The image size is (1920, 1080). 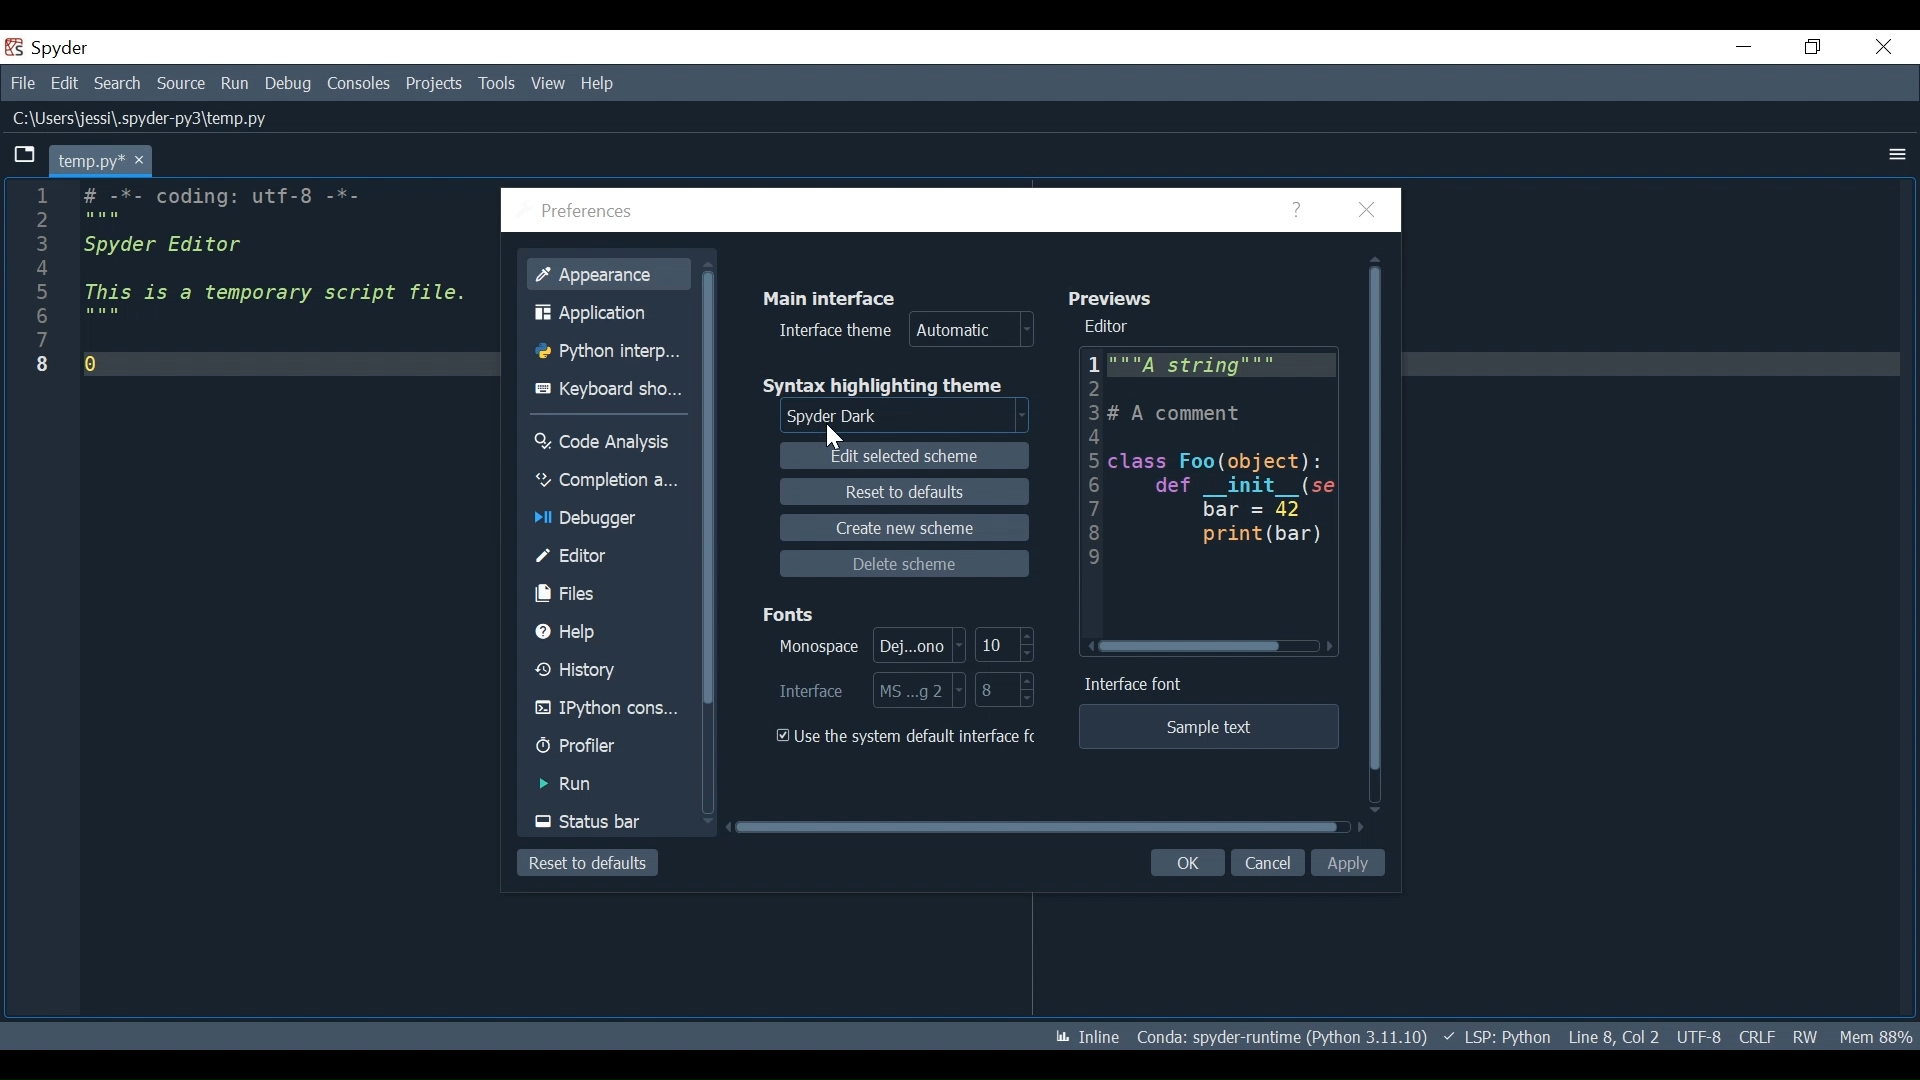 I want to click on Help, so click(x=598, y=84).